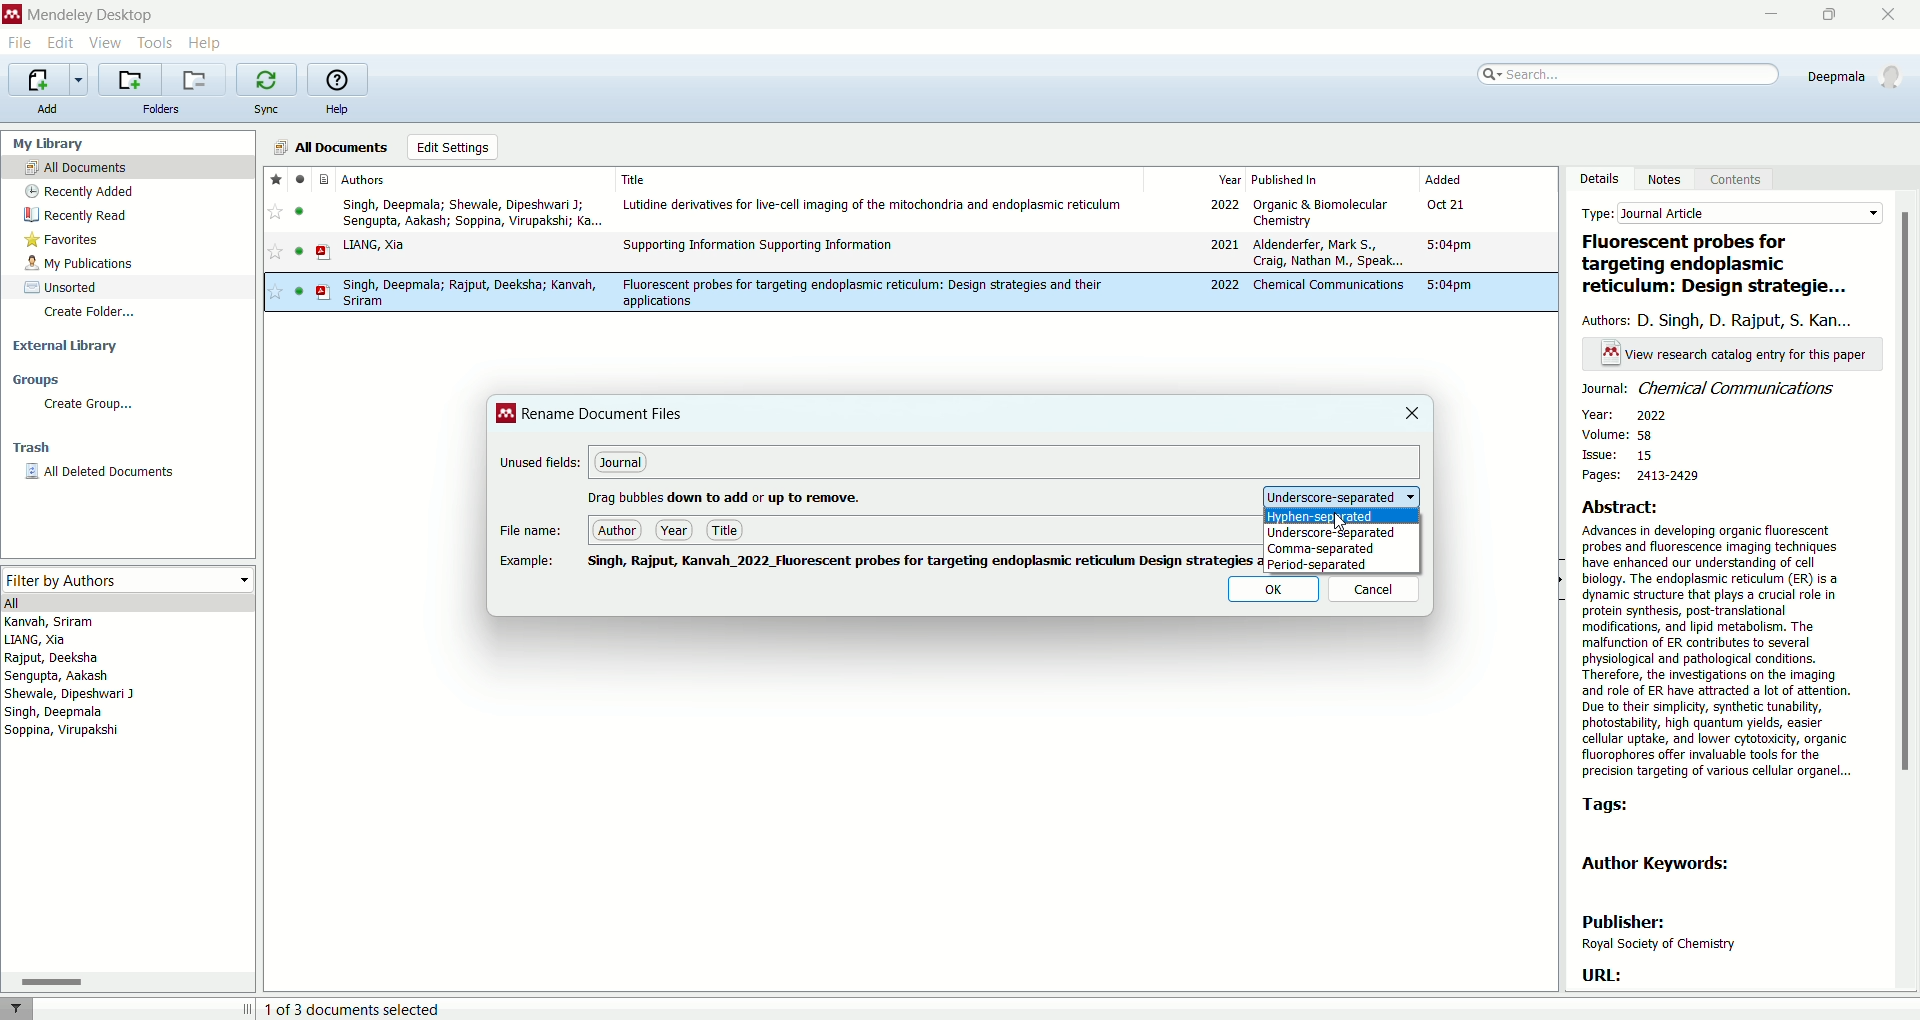 This screenshot has width=1920, height=1020. I want to click on year, so click(1196, 178).